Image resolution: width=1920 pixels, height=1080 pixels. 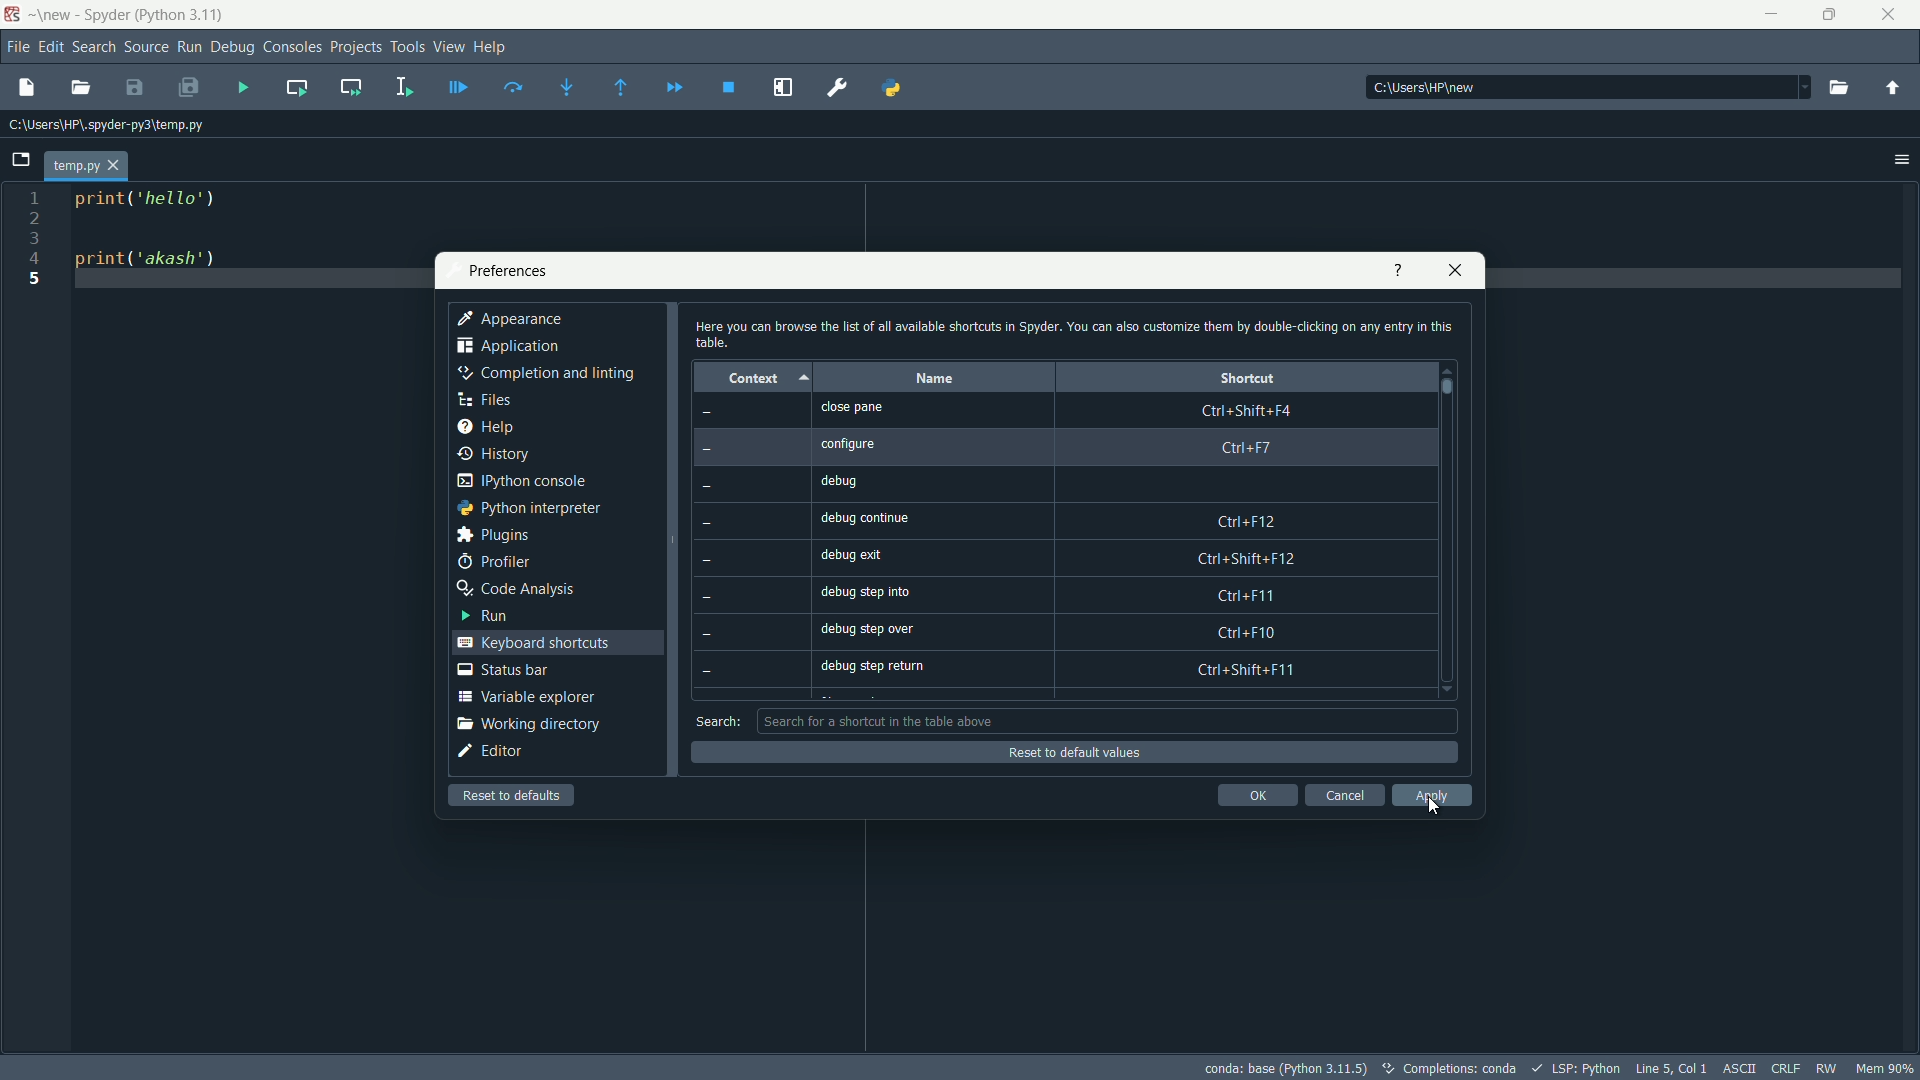 What do you see at coordinates (21, 160) in the screenshot?
I see `browse tabs` at bounding box center [21, 160].